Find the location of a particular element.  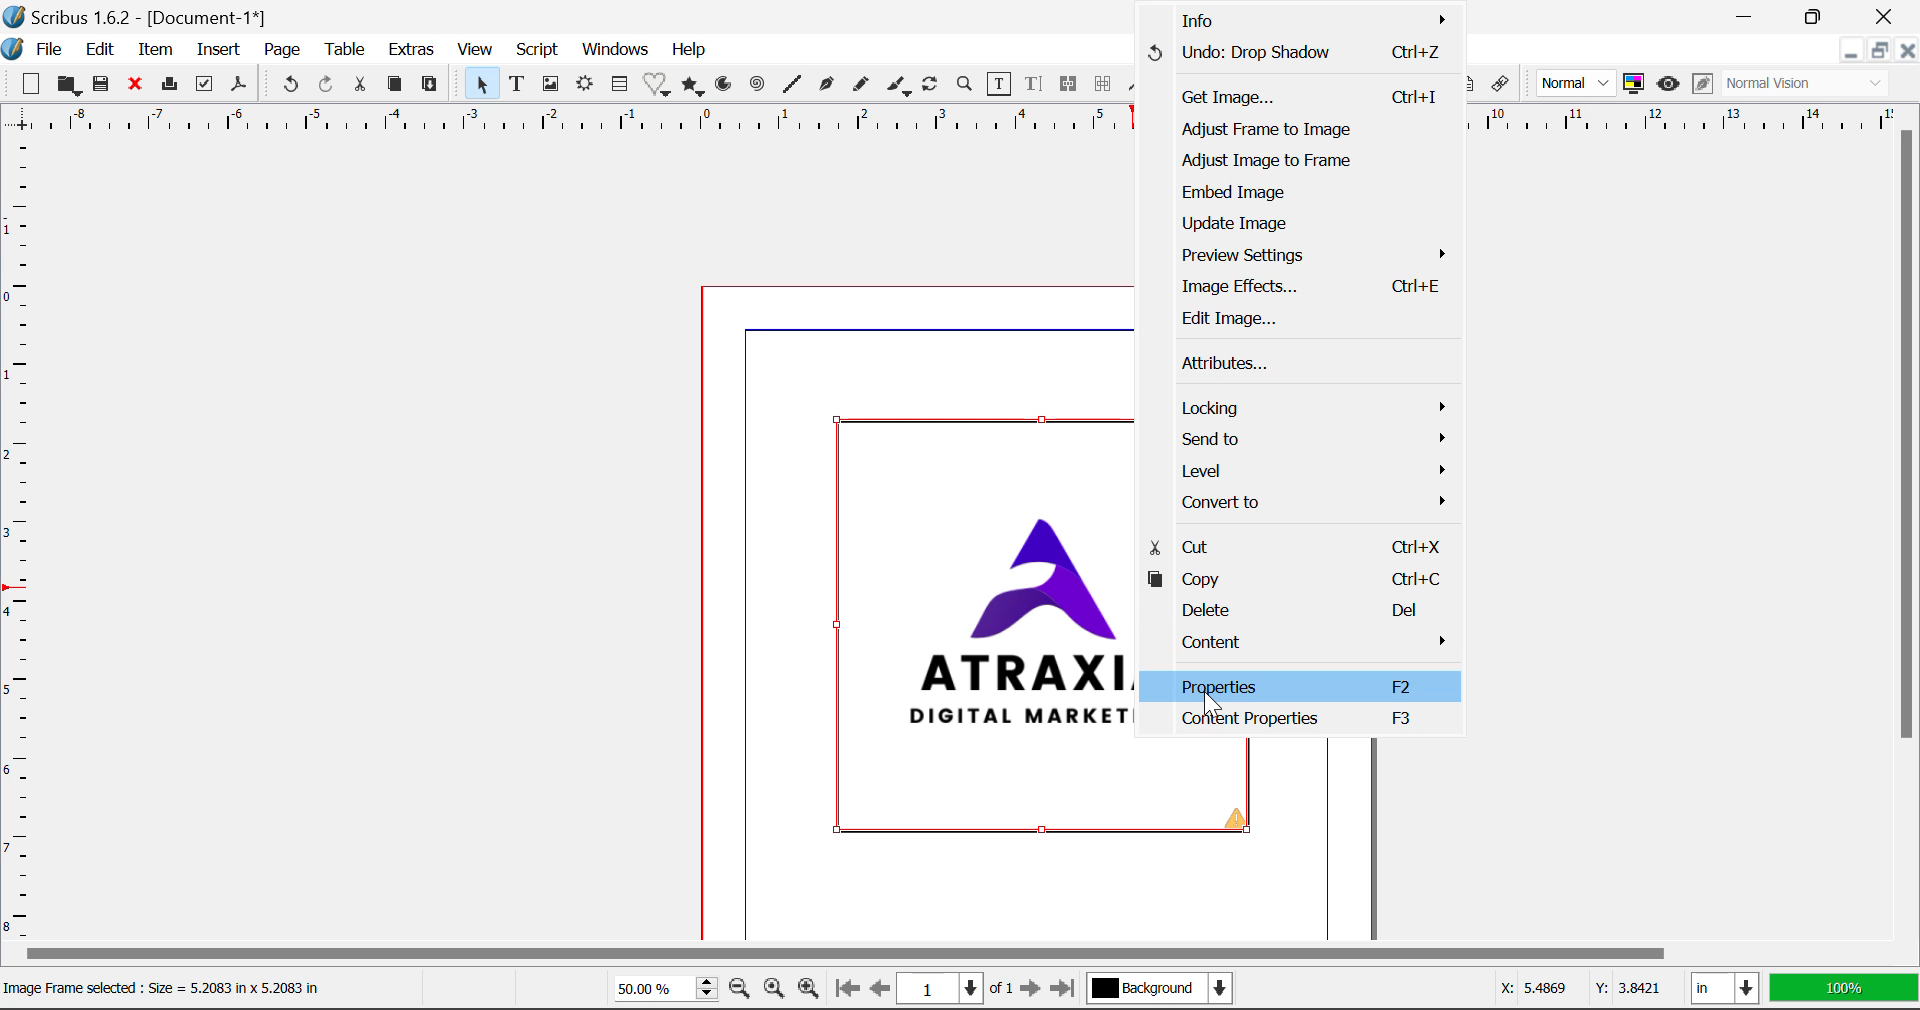

Paste is located at coordinates (433, 88).